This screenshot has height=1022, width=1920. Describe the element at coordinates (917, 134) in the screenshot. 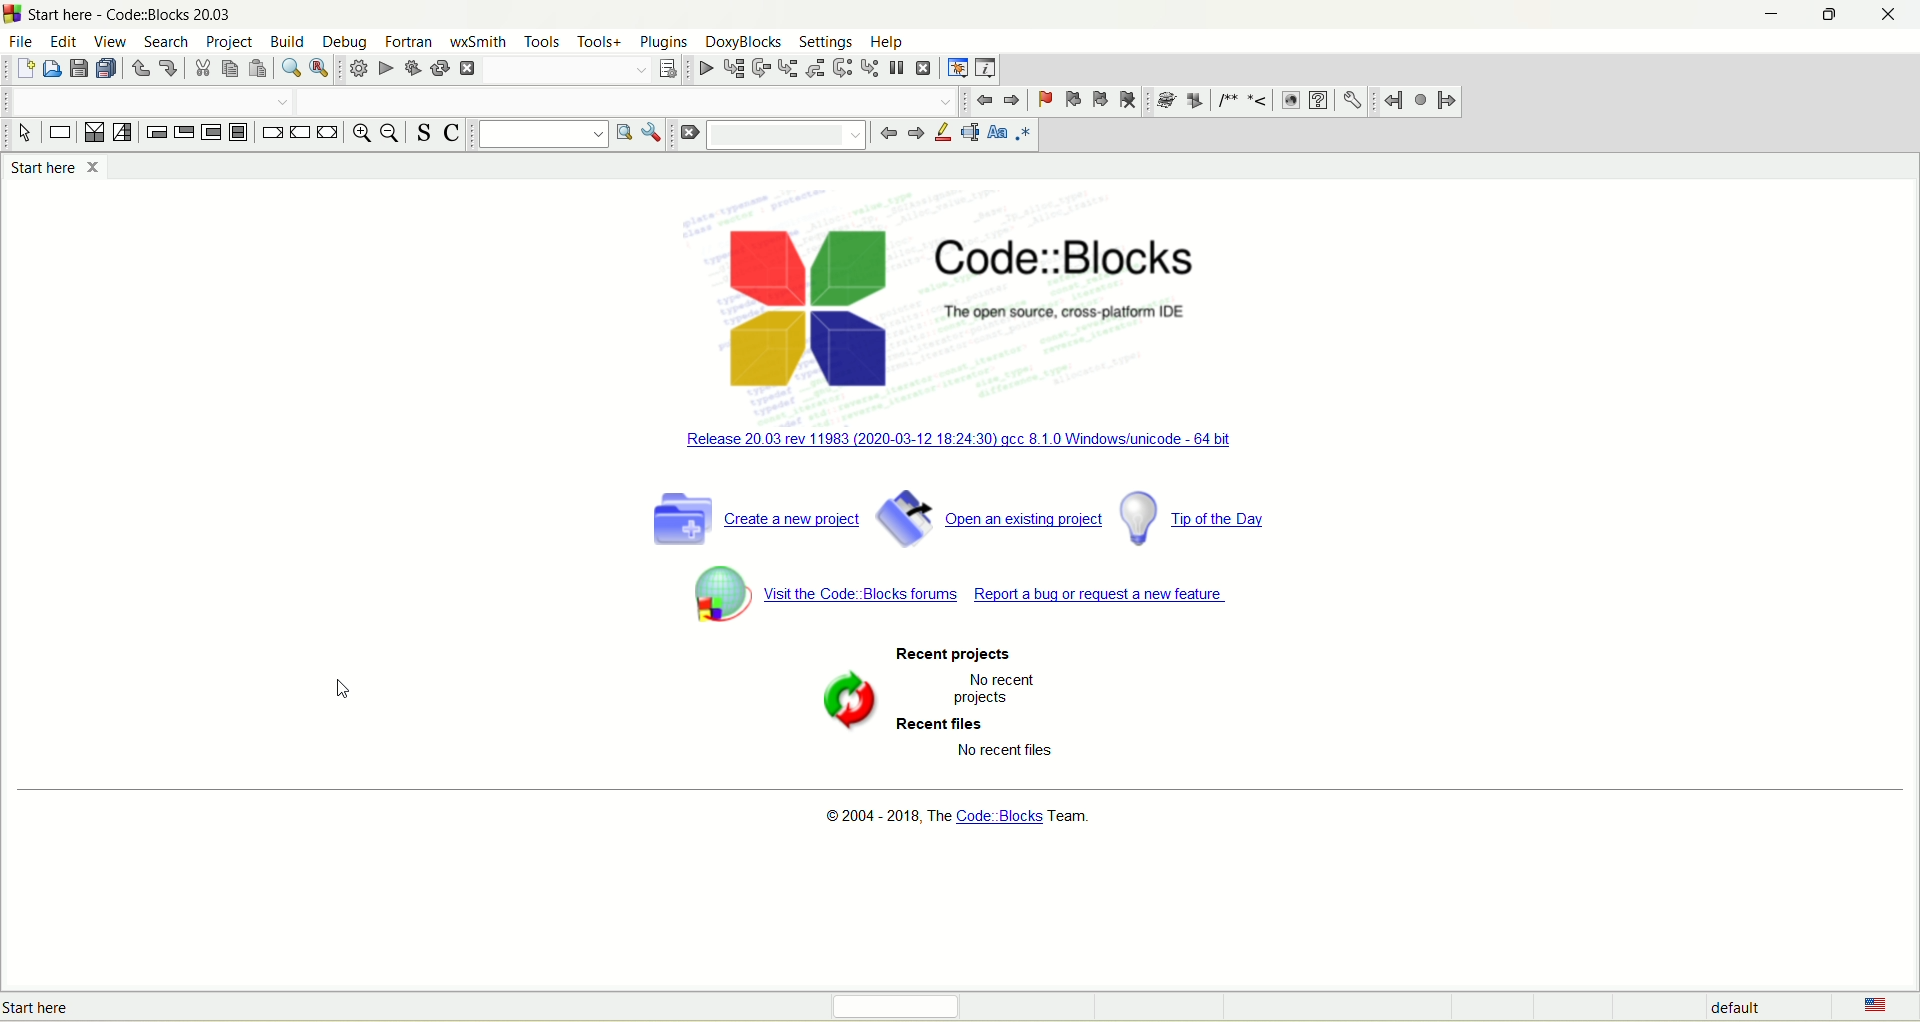

I see `forward` at that location.